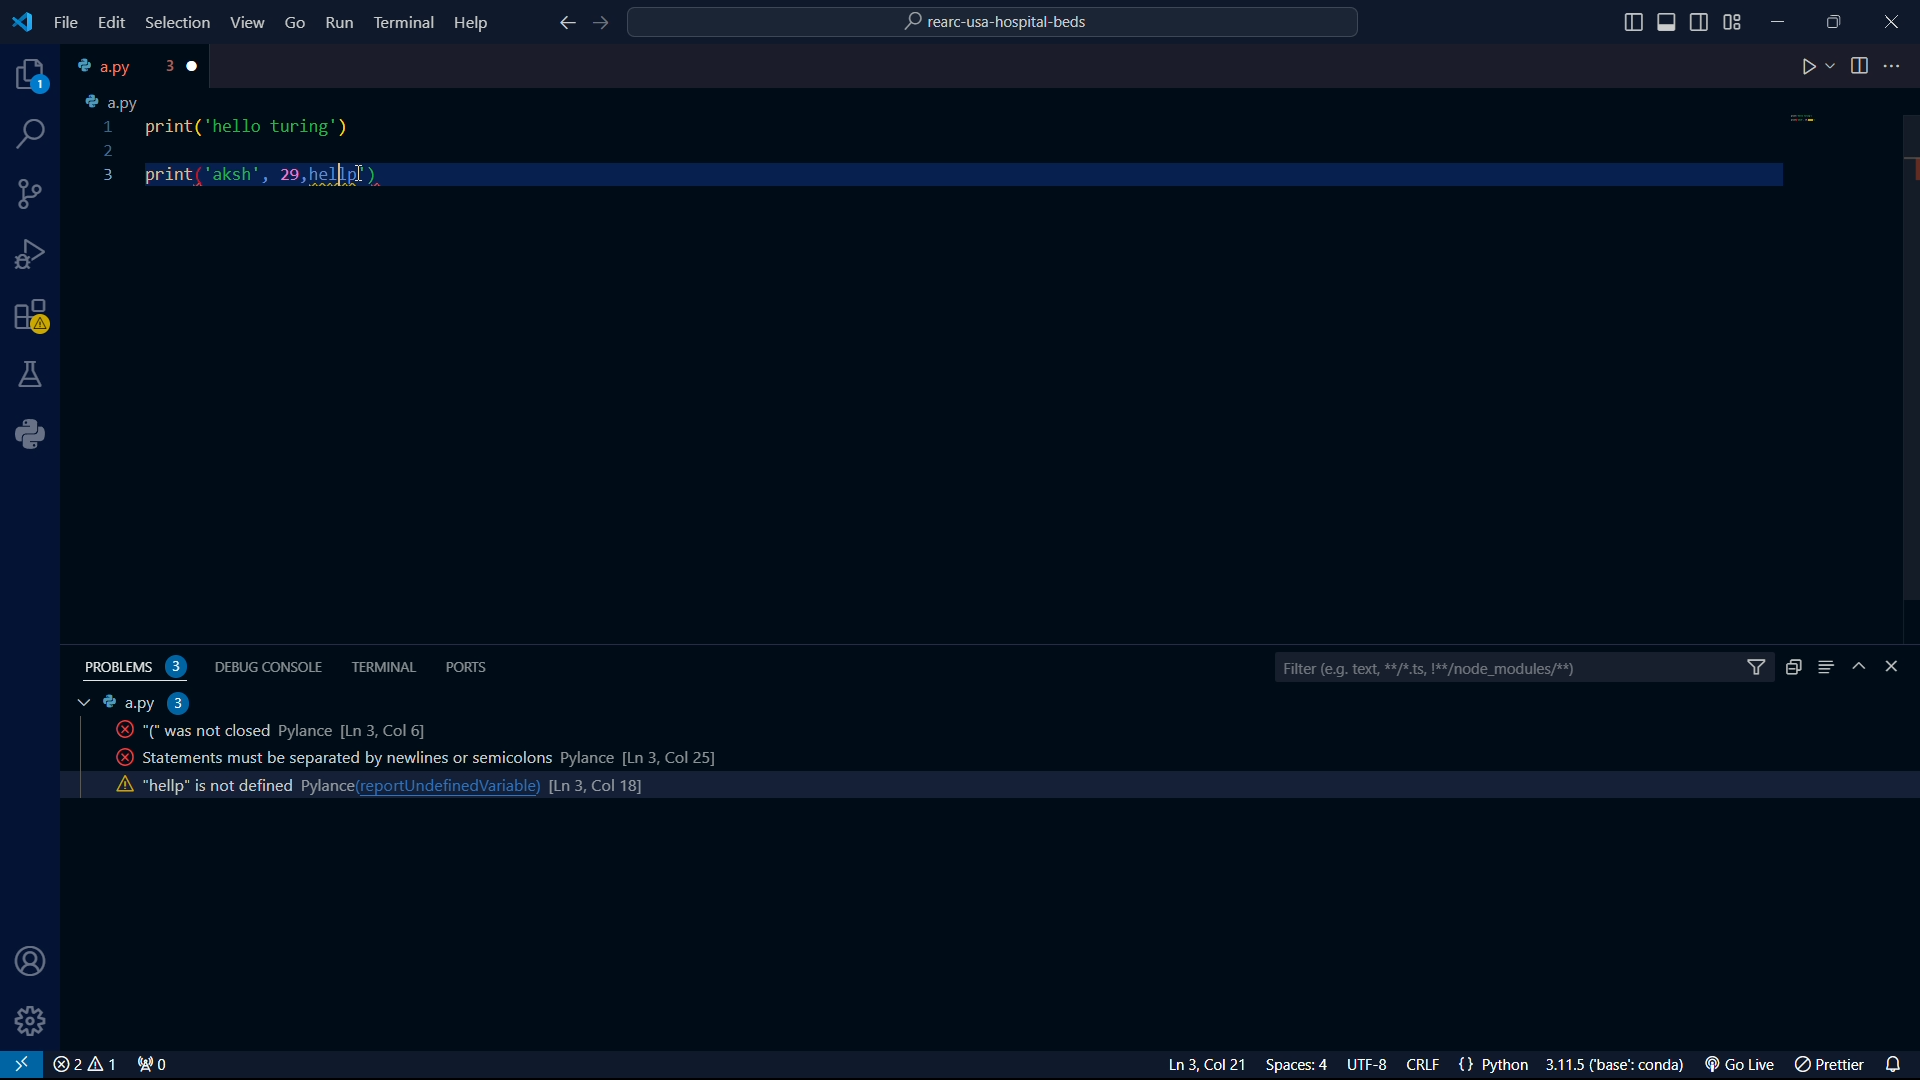  I want to click on reportundefinedvariable, so click(450, 786).